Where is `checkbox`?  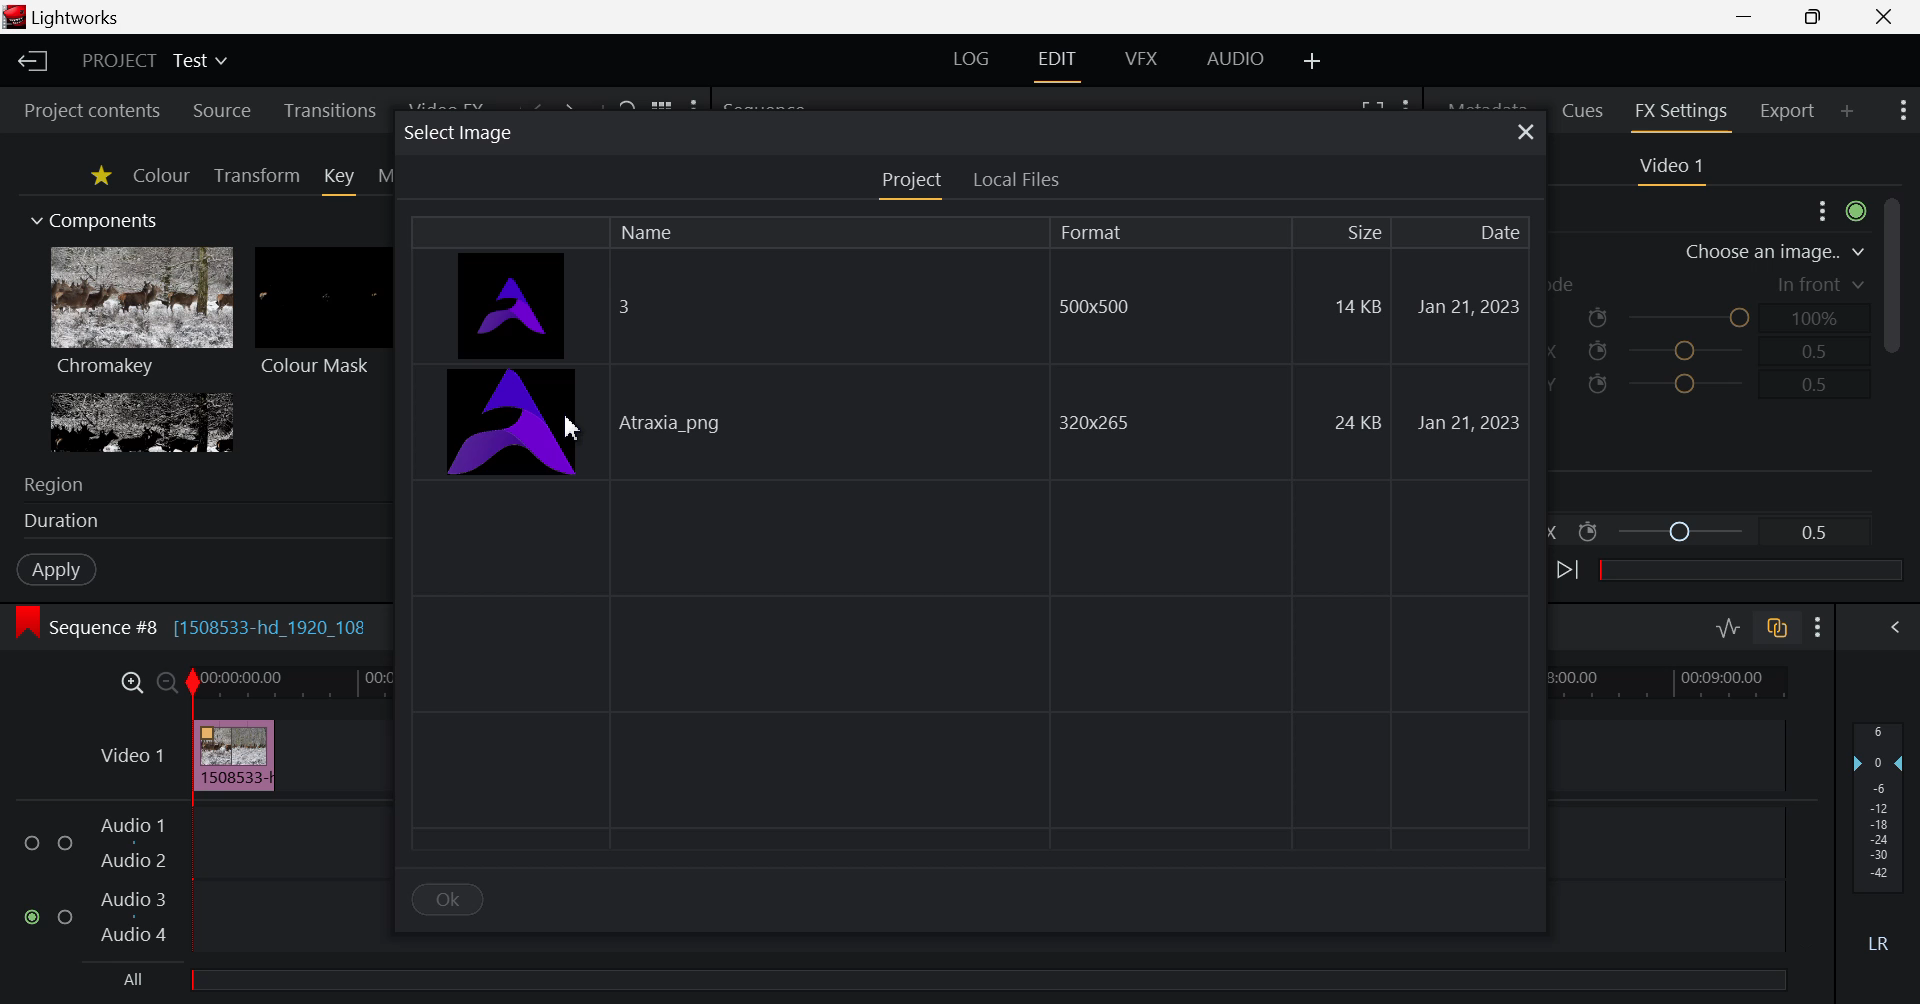
checkbox is located at coordinates (66, 843).